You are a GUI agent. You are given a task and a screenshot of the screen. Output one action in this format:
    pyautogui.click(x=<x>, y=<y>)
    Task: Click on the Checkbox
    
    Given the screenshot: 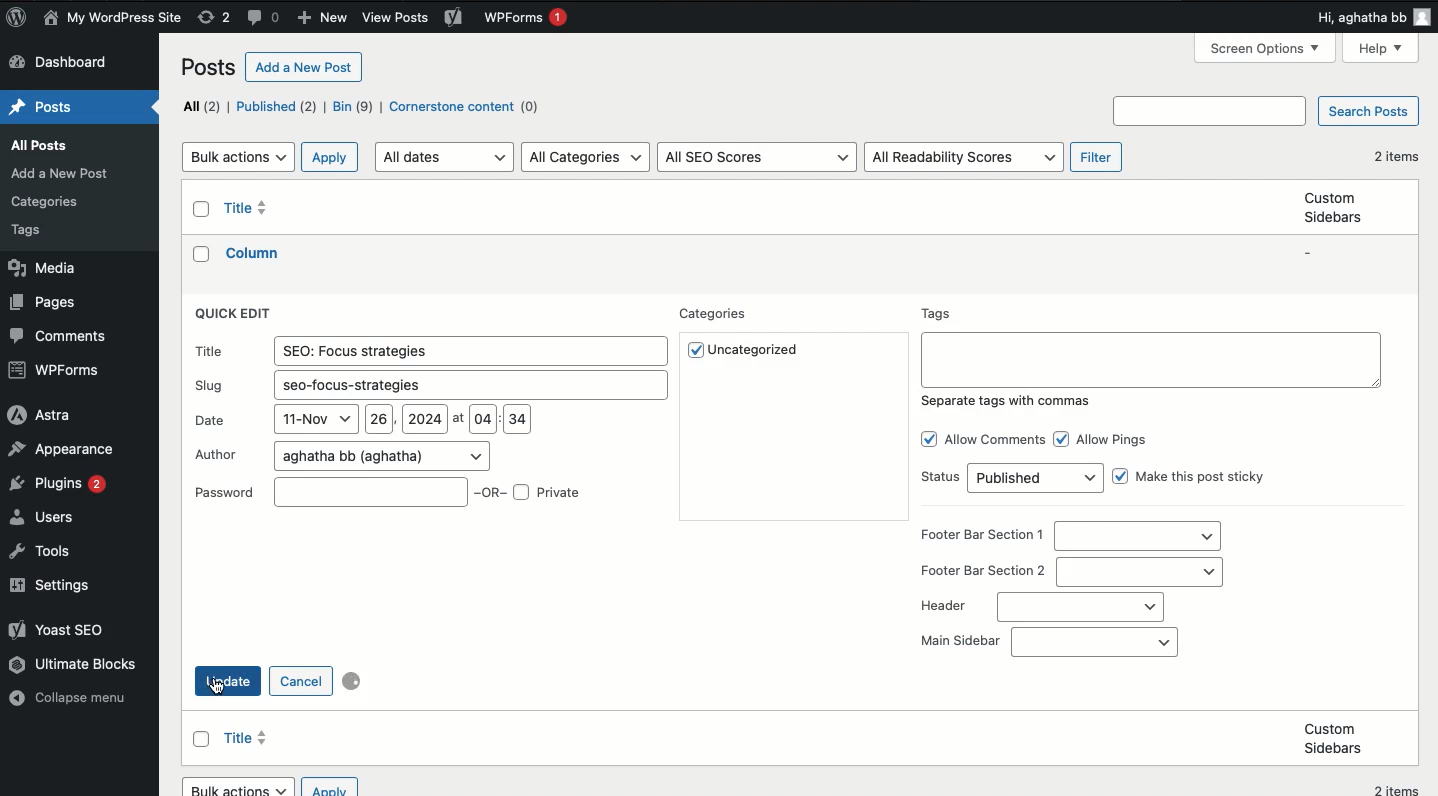 What is the action you would take?
    pyautogui.click(x=1062, y=439)
    